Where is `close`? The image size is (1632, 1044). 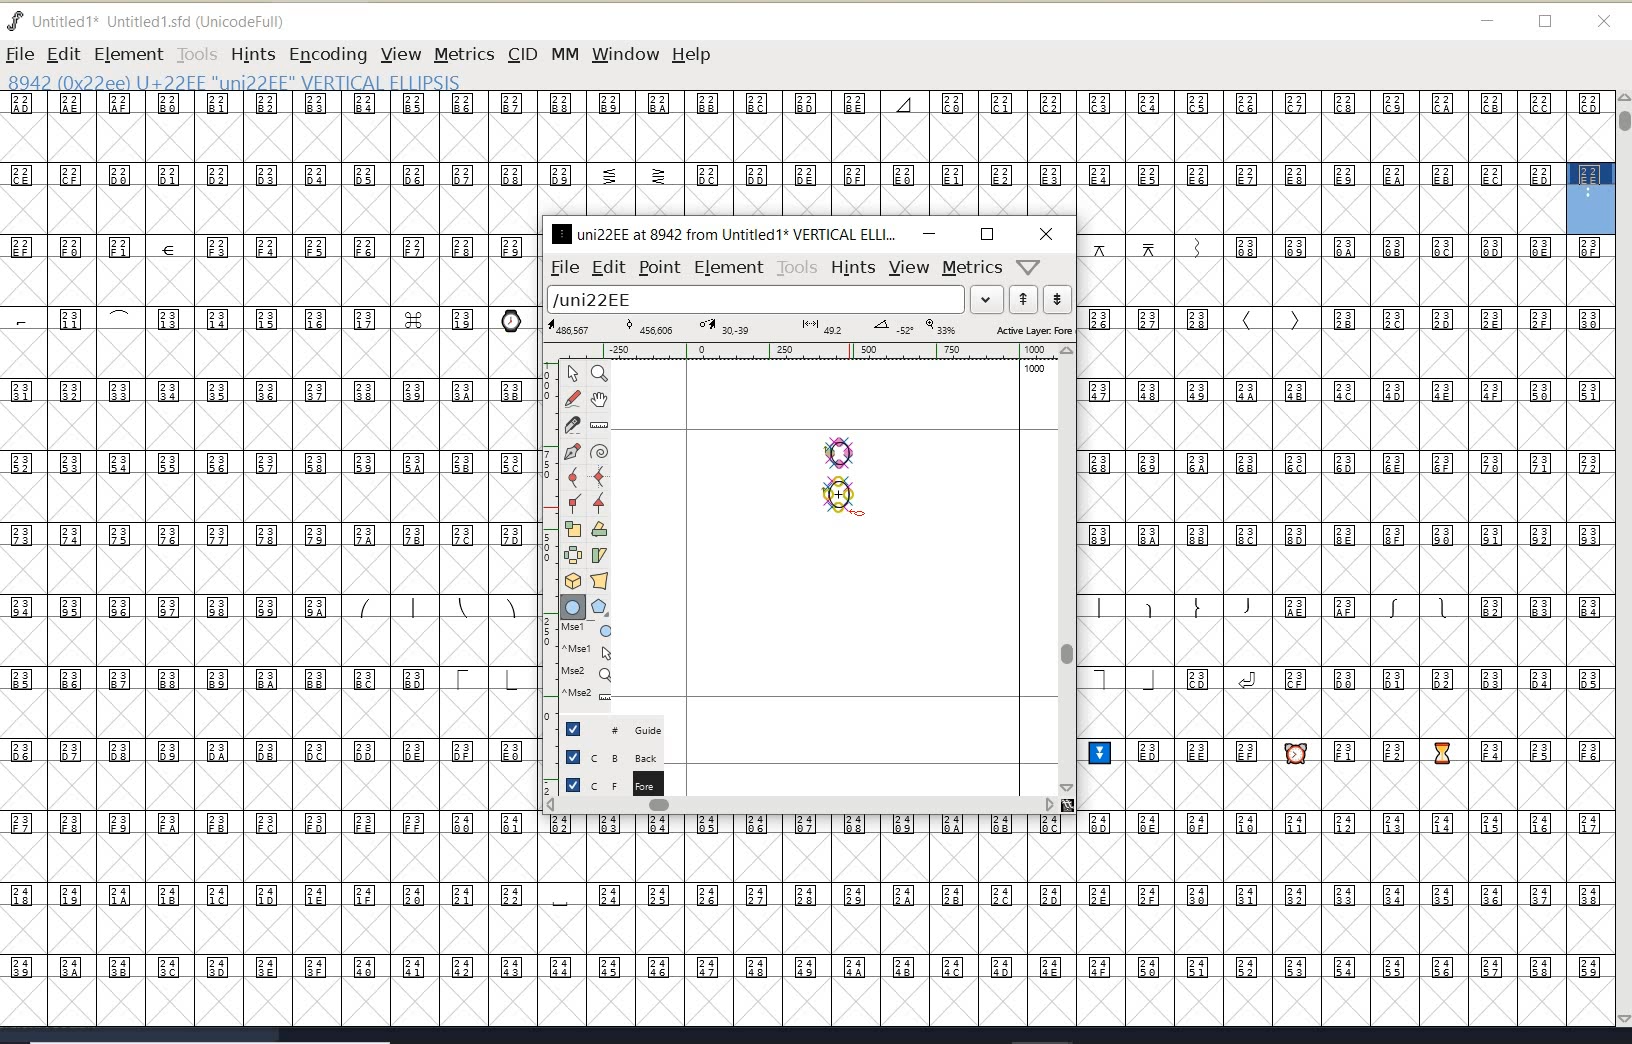 close is located at coordinates (1047, 234).